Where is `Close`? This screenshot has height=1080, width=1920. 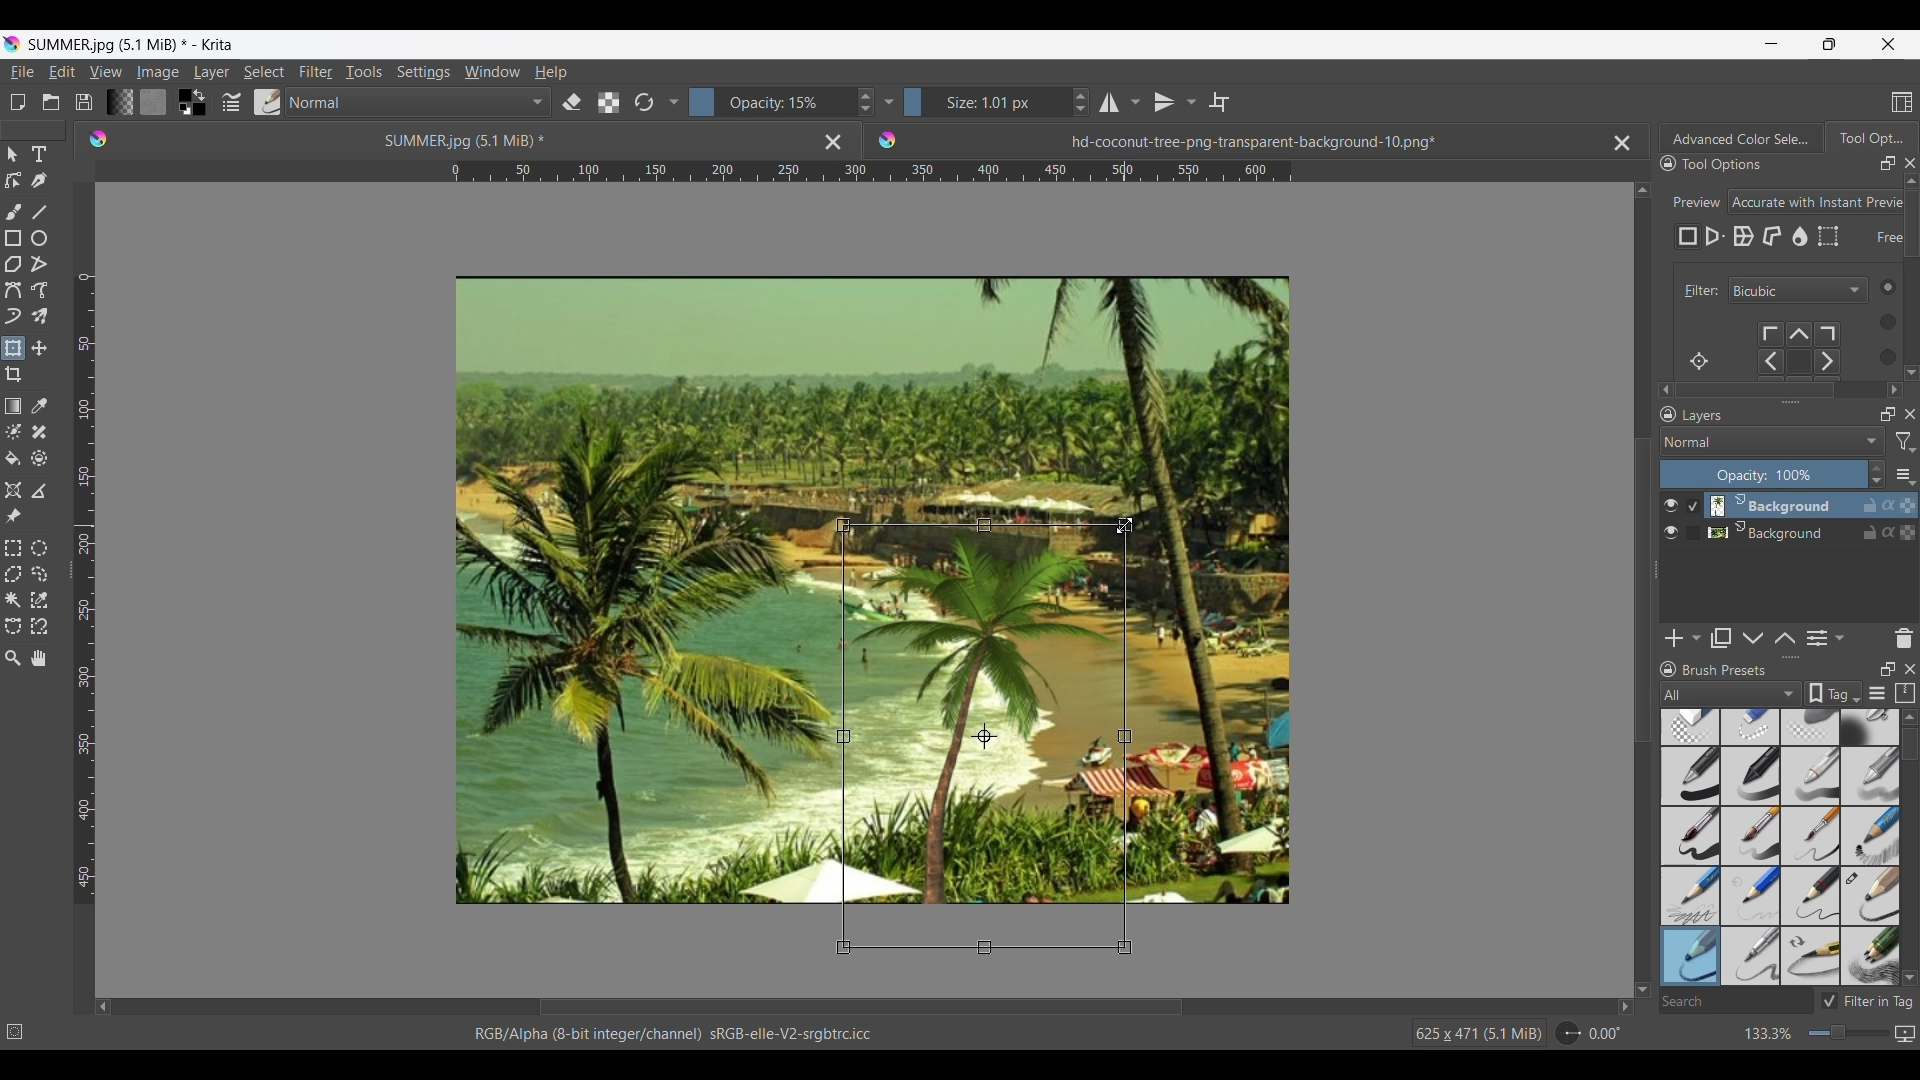 Close is located at coordinates (833, 141).